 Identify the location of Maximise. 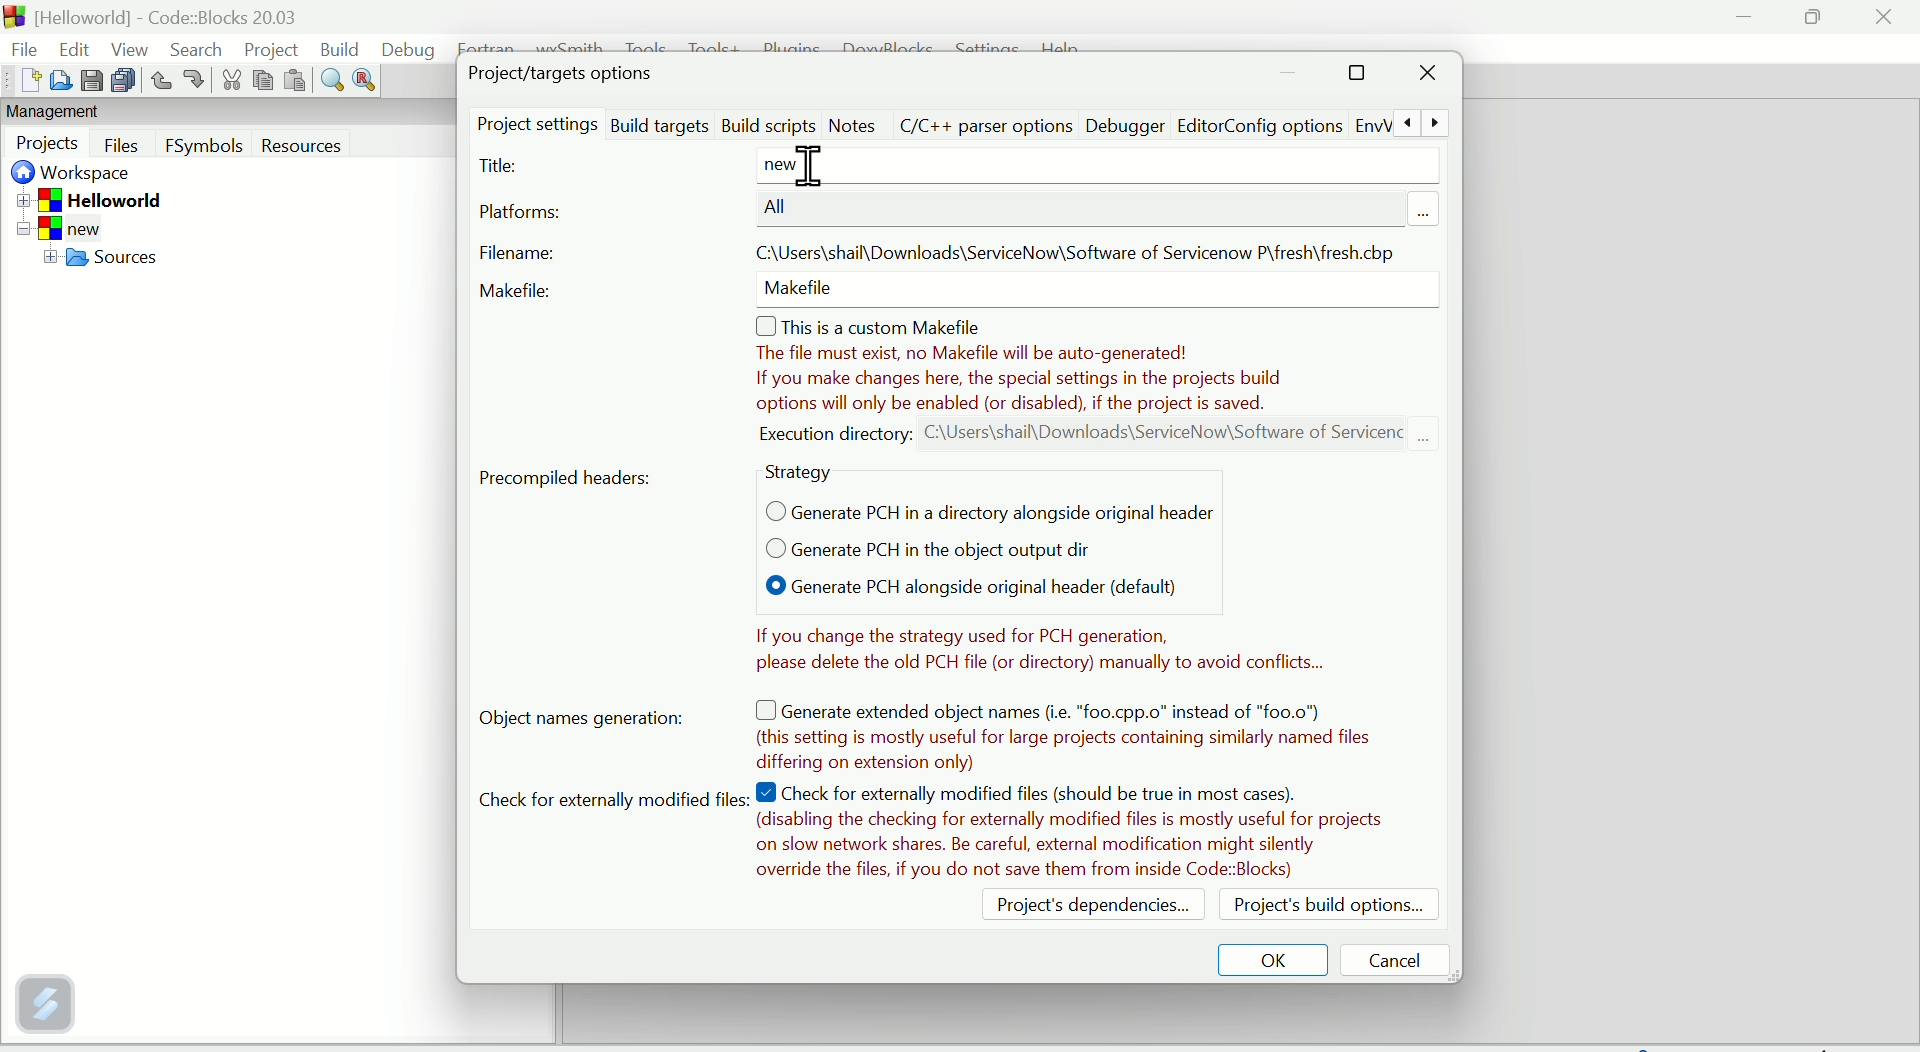
(1816, 18).